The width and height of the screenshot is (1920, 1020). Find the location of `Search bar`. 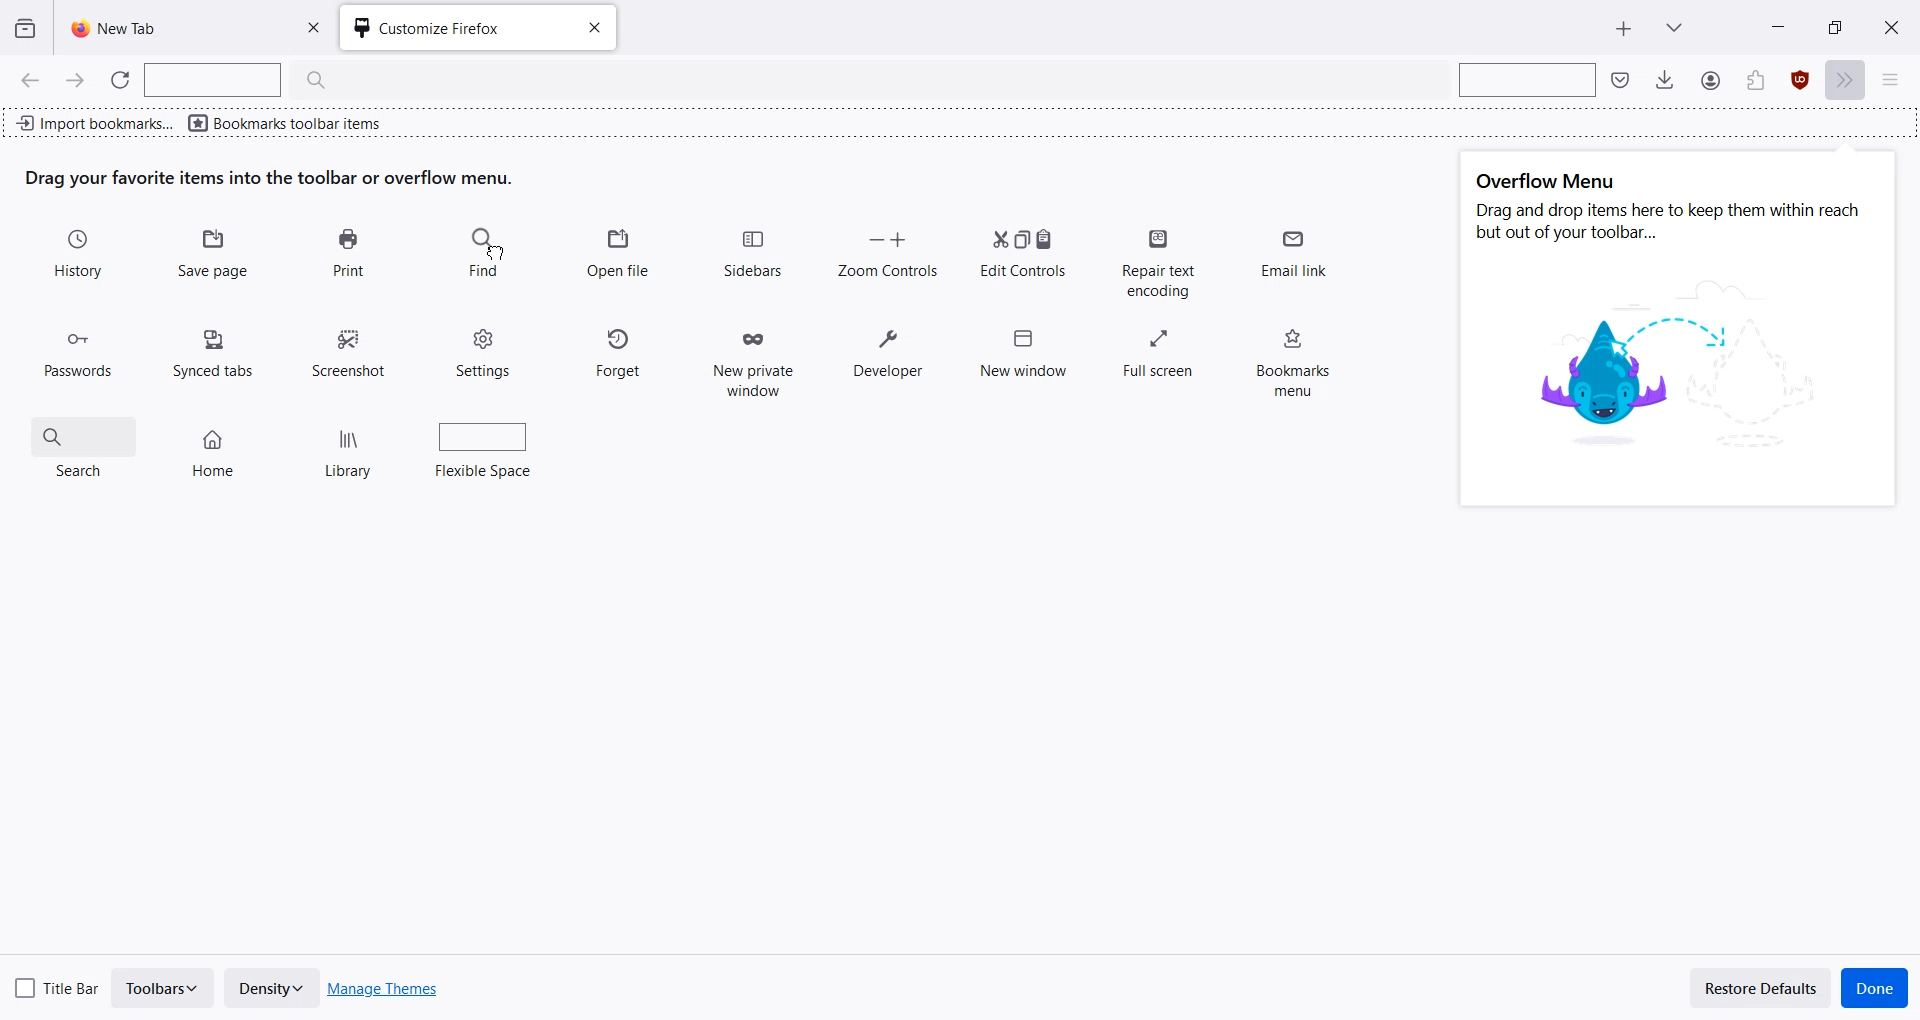

Search bar is located at coordinates (1524, 79).